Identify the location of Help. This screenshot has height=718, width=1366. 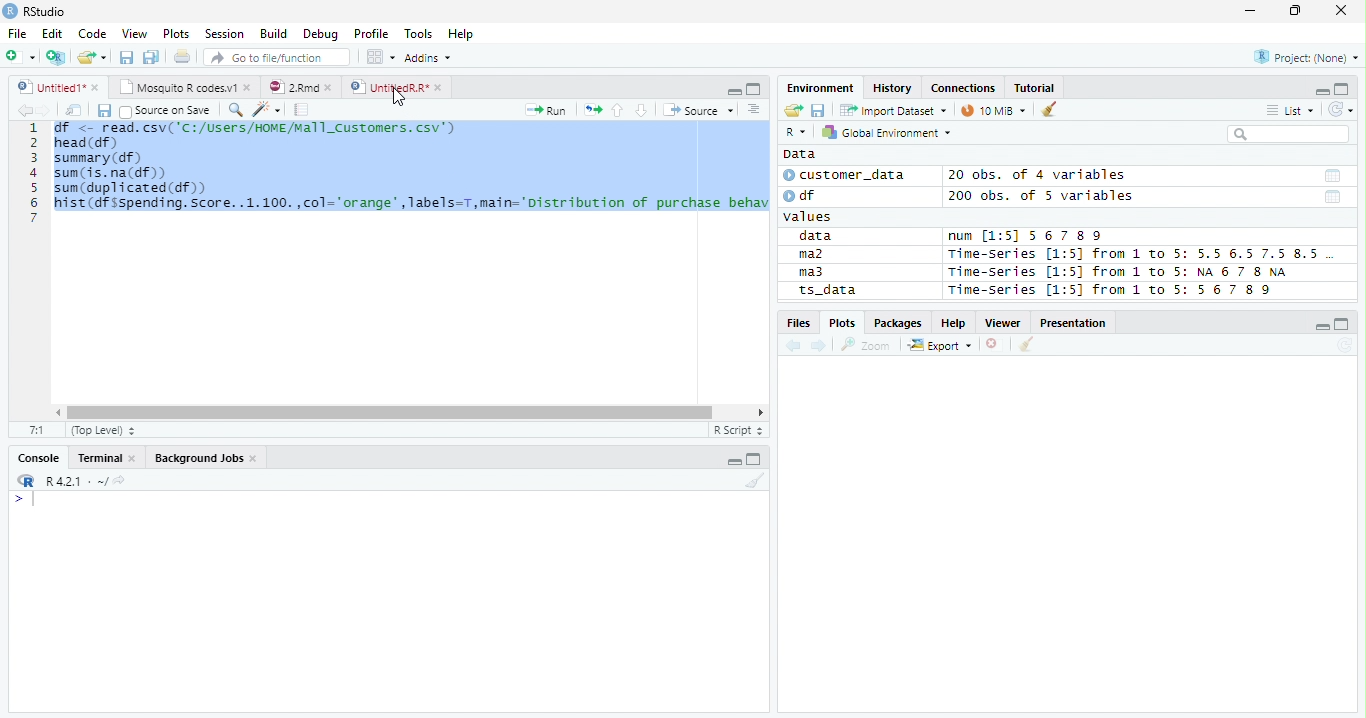
(463, 34).